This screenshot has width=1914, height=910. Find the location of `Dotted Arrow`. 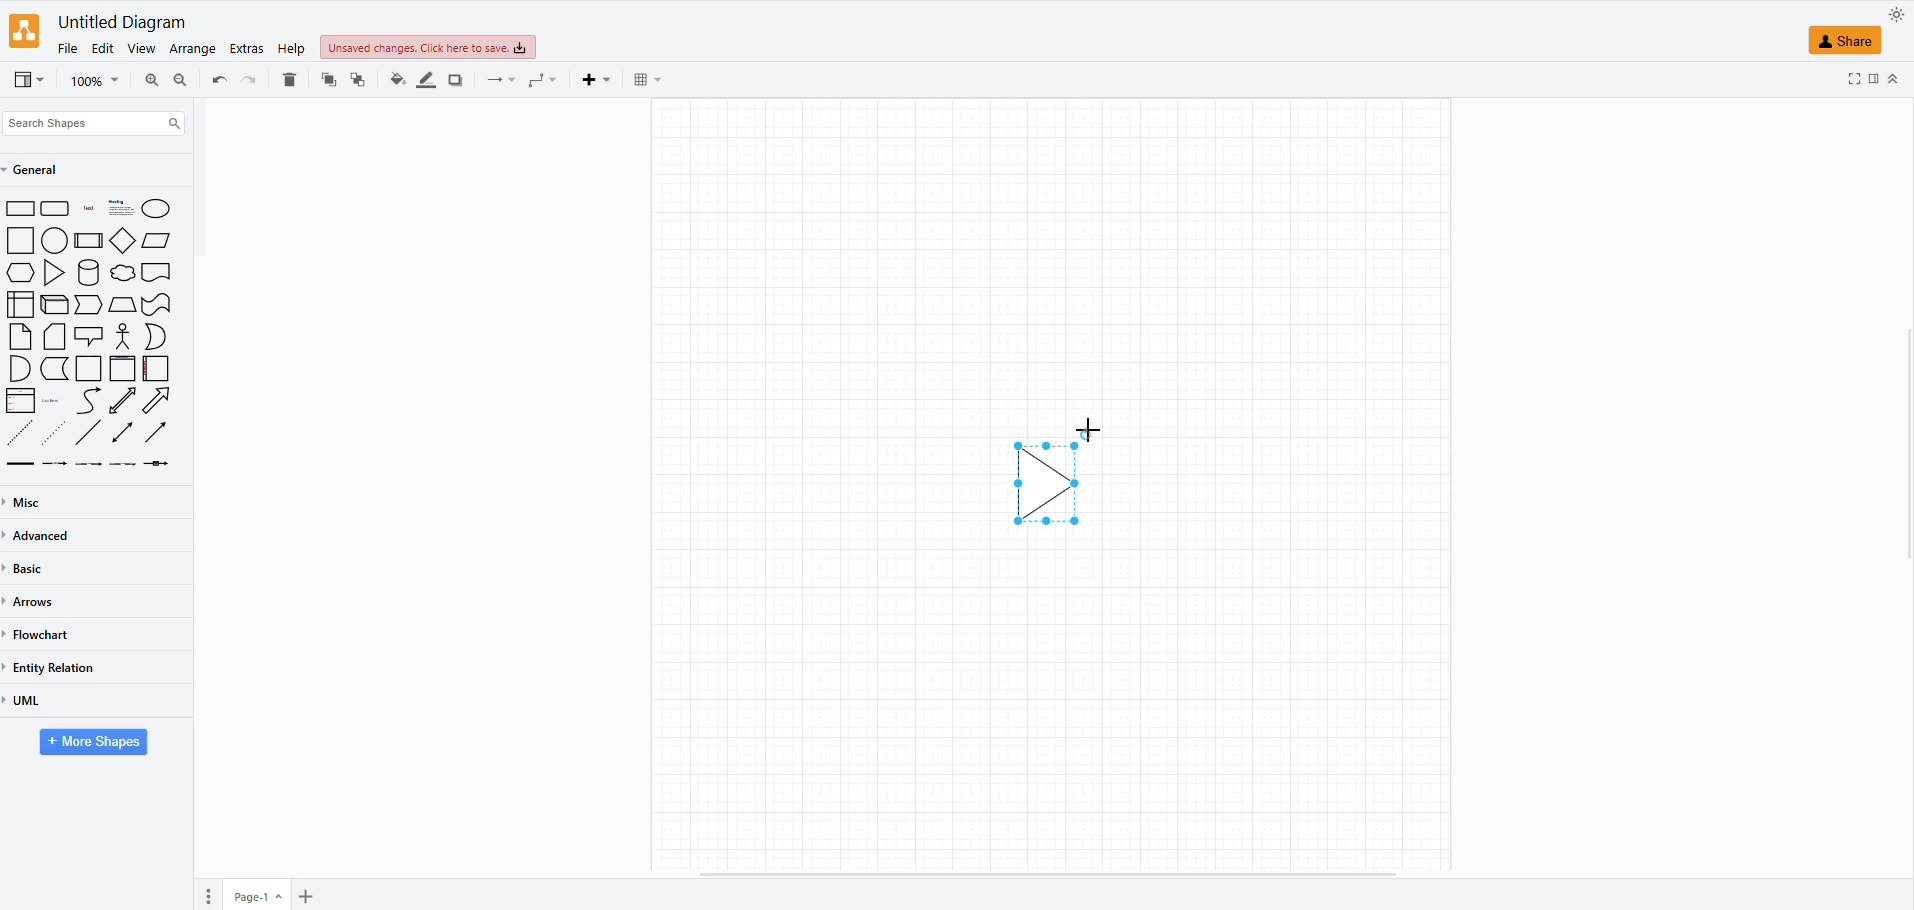

Dotted Arrow is located at coordinates (57, 432).